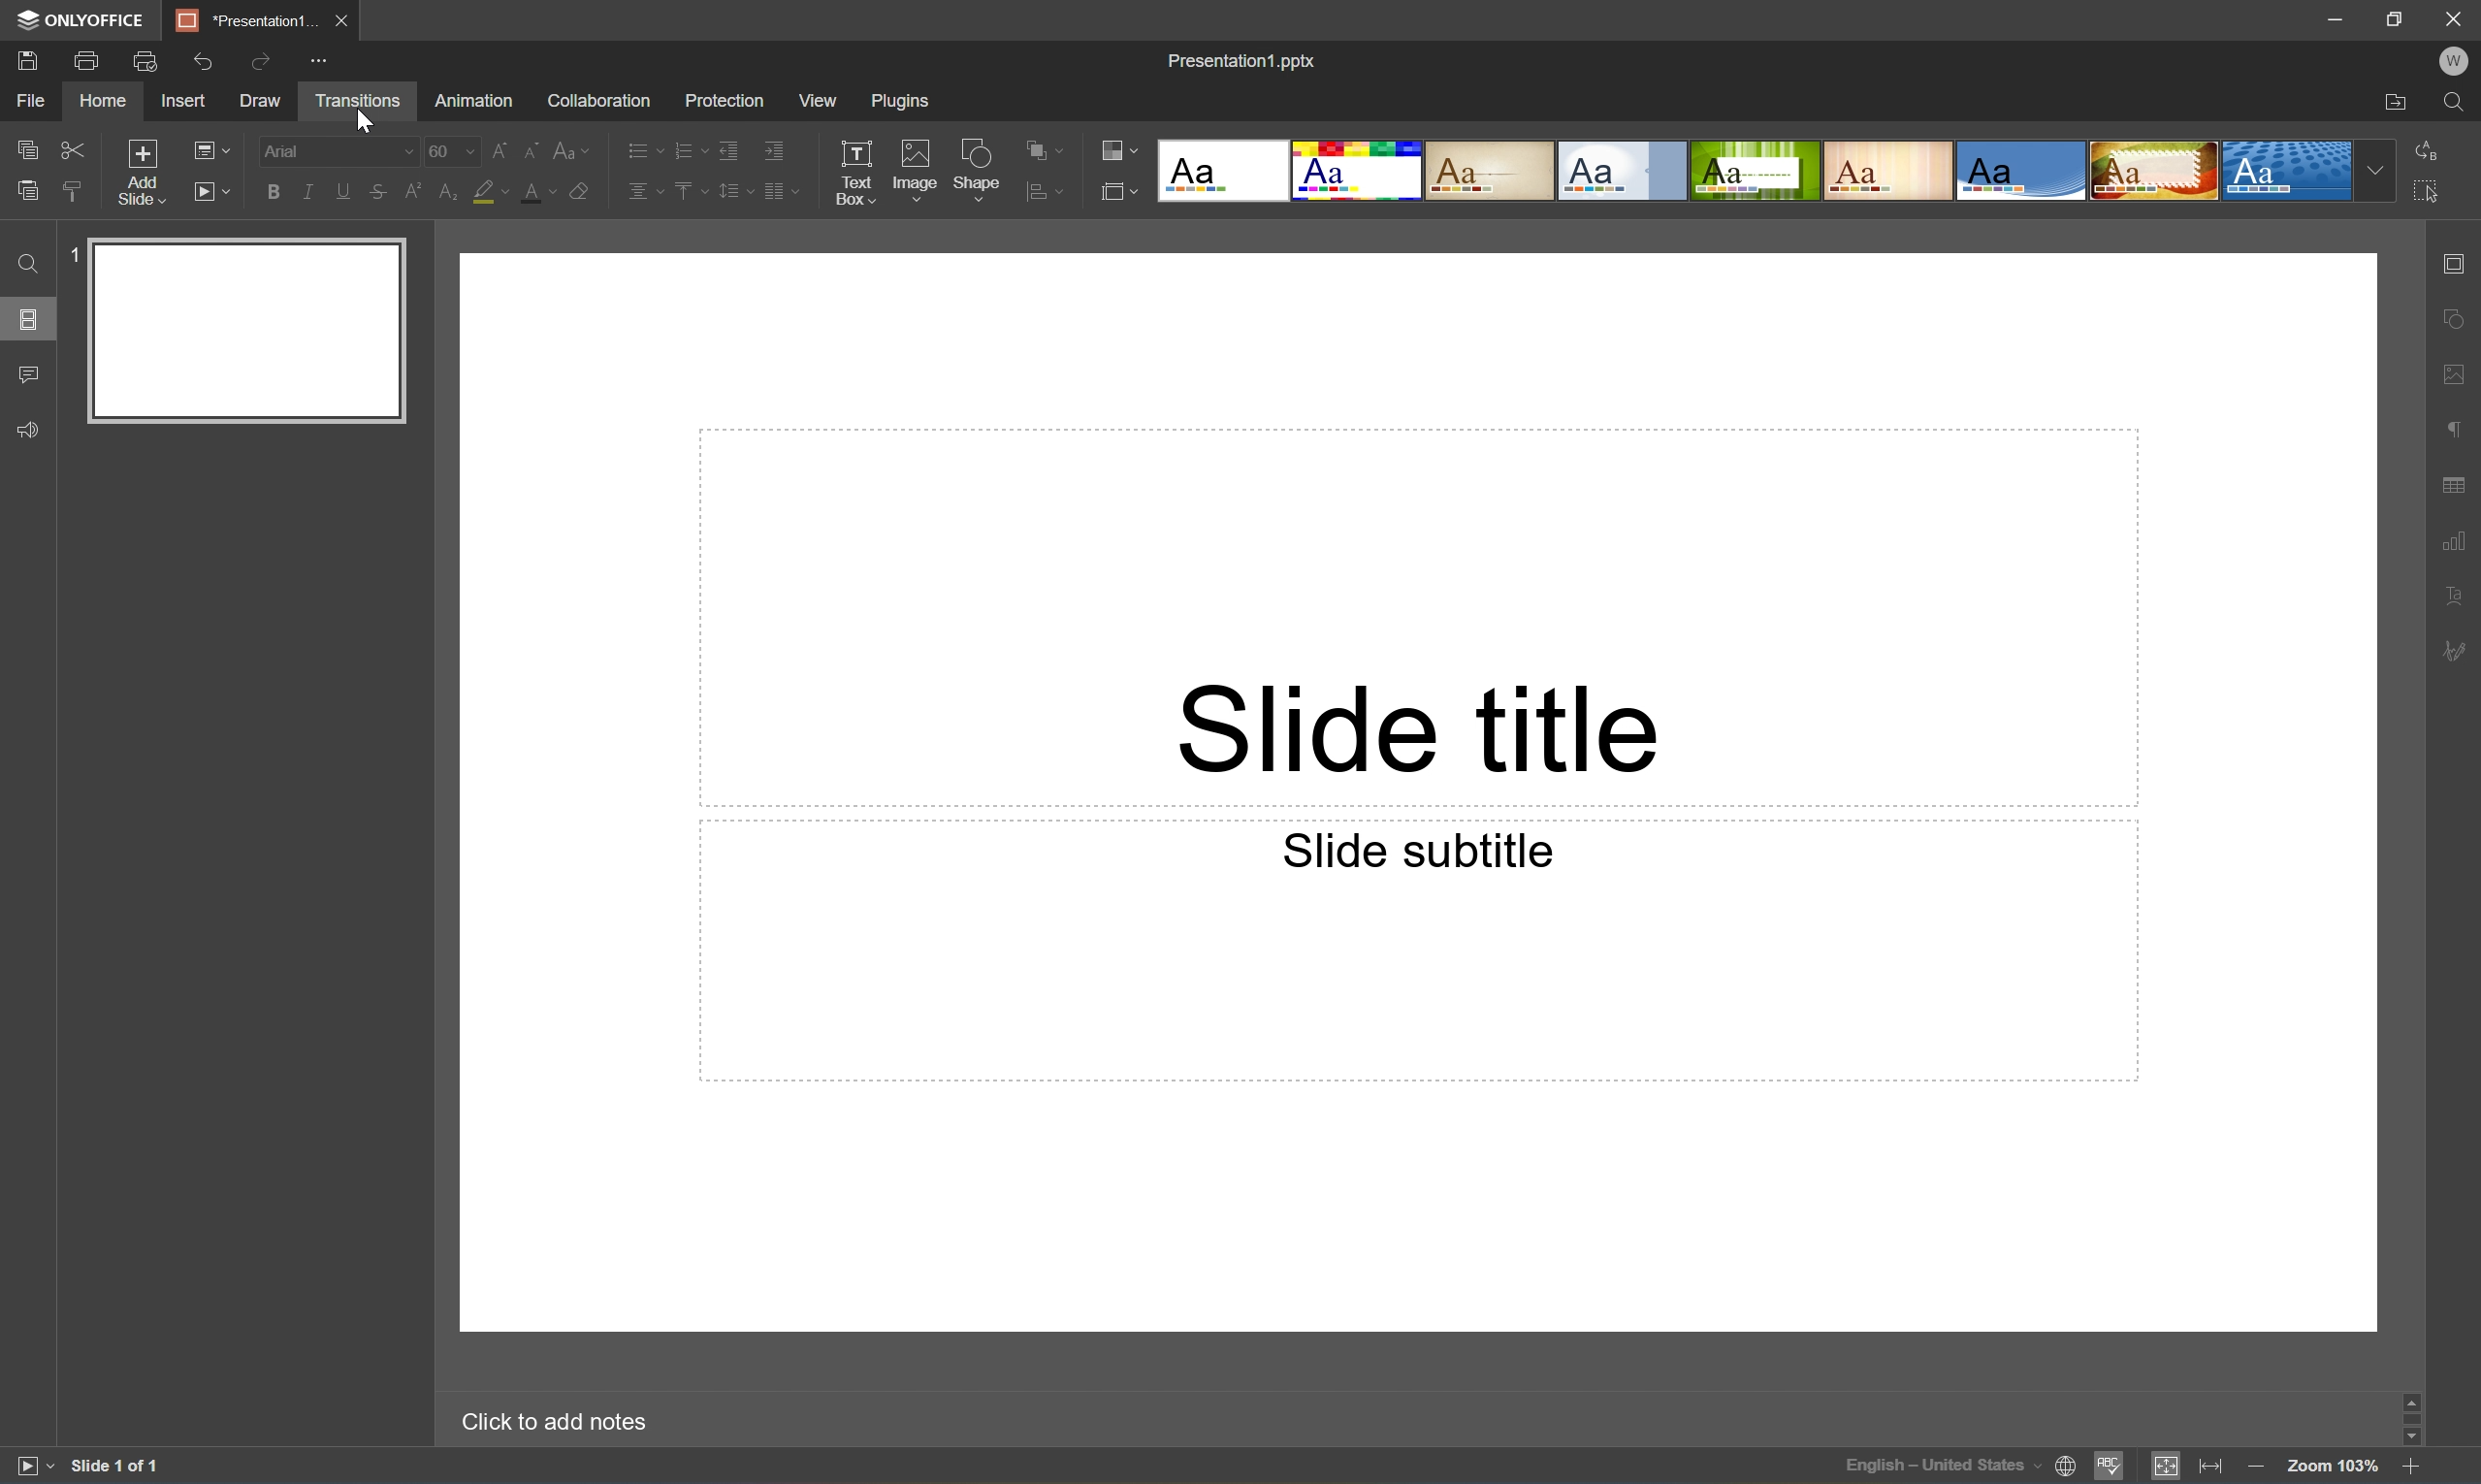 This screenshot has height=1484, width=2481. Describe the element at coordinates (638, 191) in the screenshot. I see `Horizontally align` at that location.